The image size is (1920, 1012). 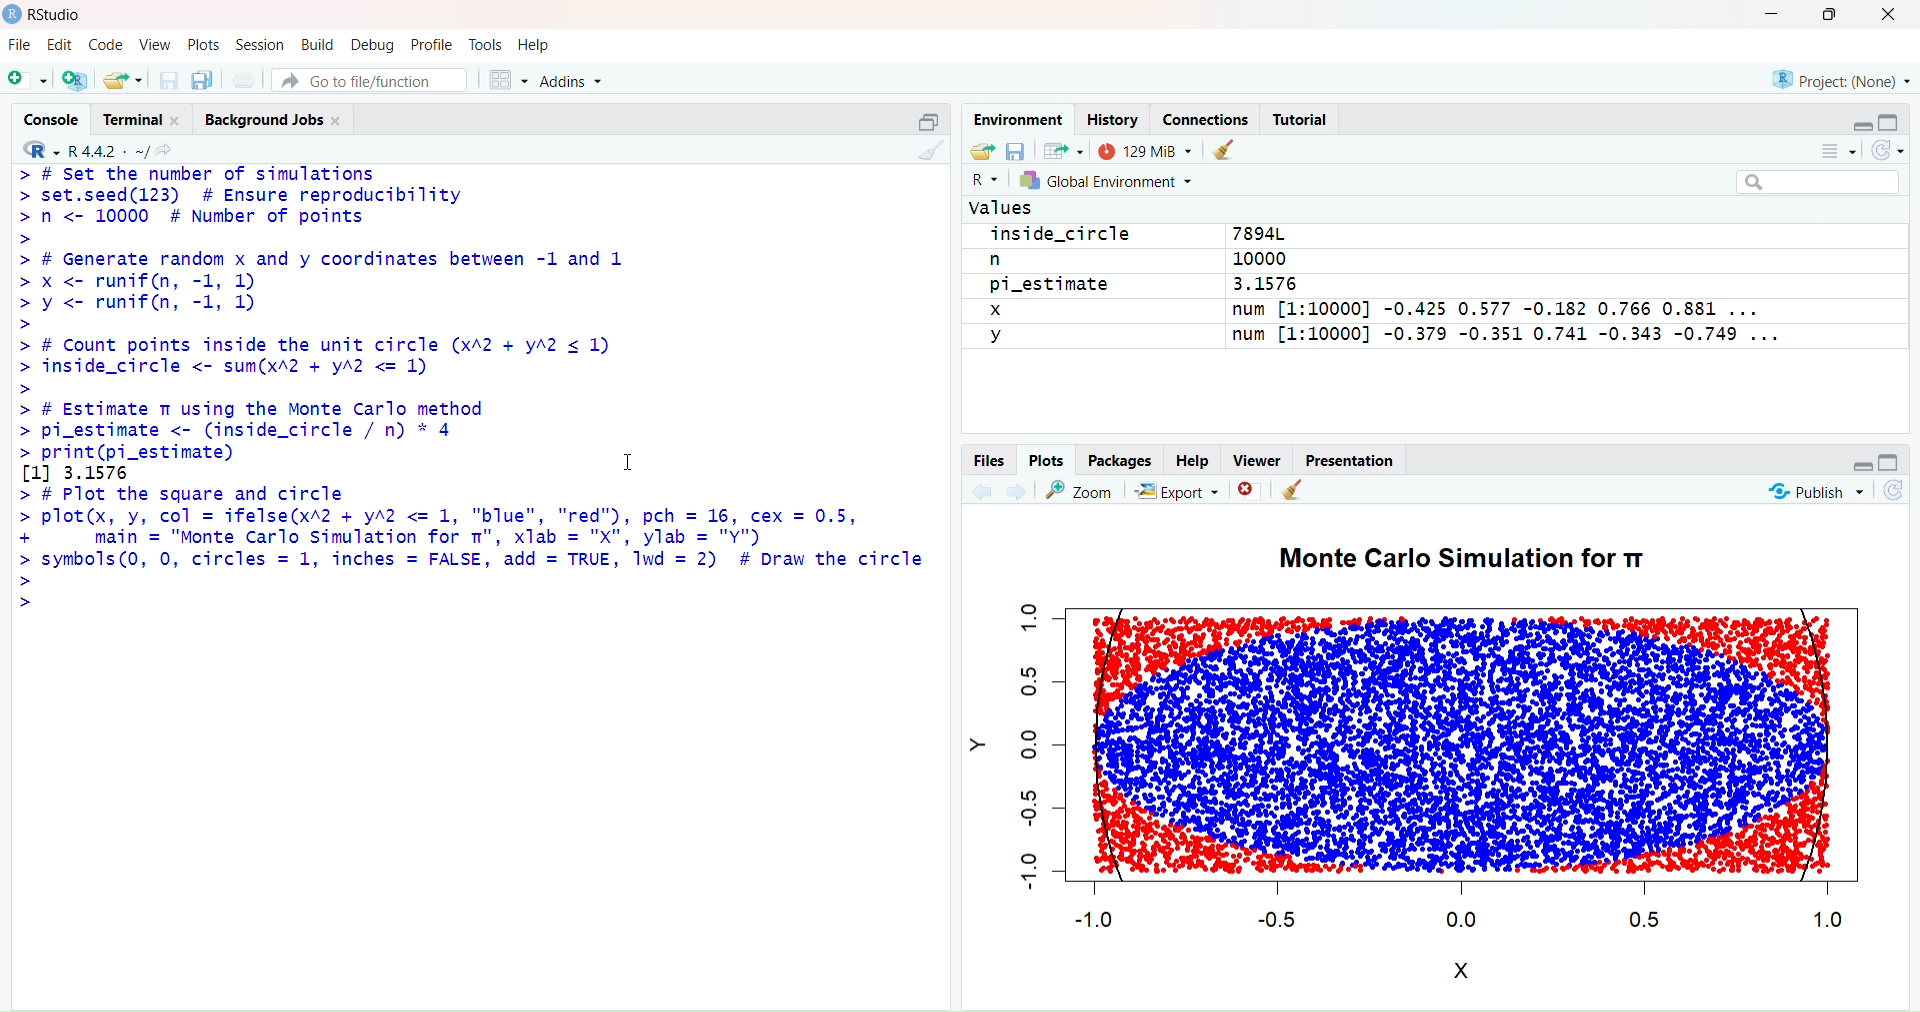 What do you see at coordinates (1891, 458) in the screenshot?
I see `Maximize` at bounding box center [1891, 458].